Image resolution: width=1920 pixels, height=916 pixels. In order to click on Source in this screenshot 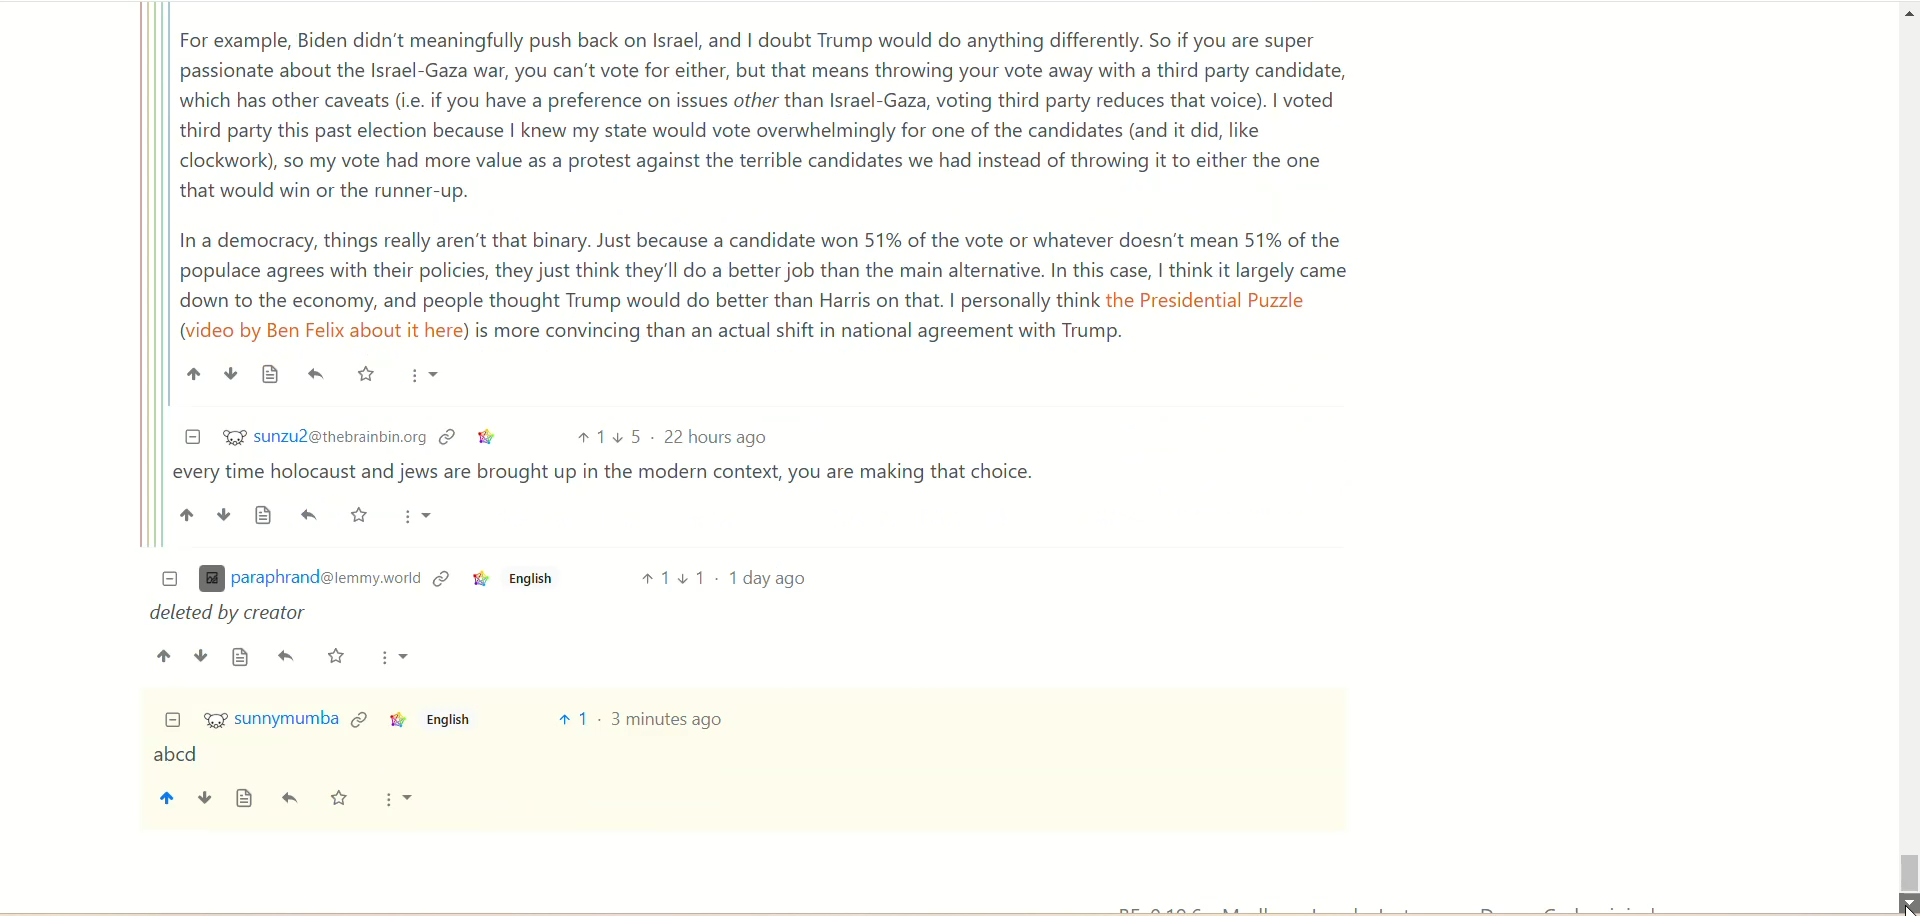, I will do `click(273, 373)`.